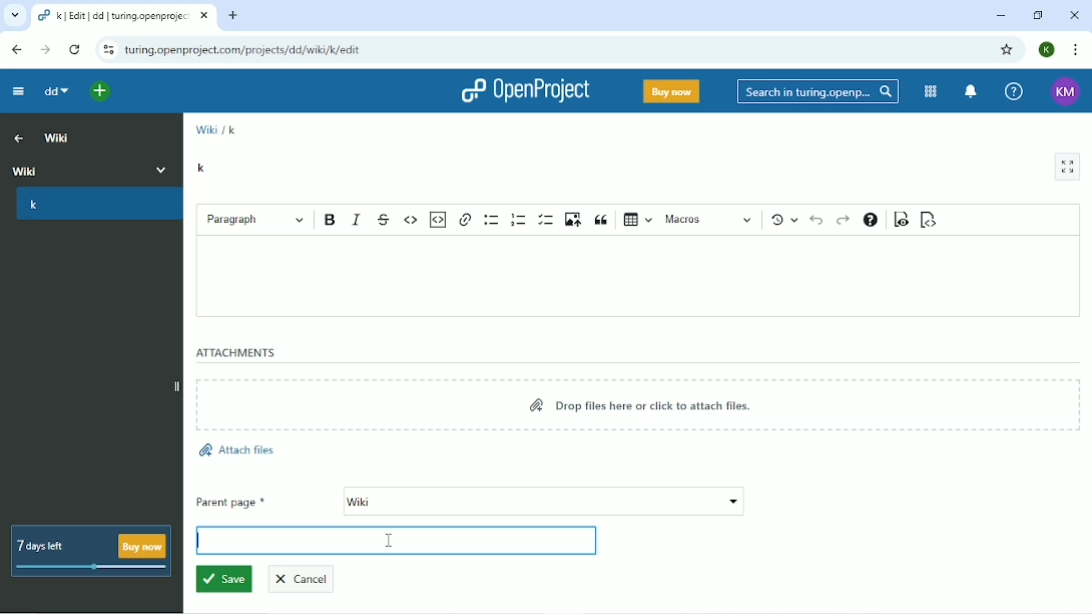 The height and width of the screenshot is (614, 1092). I want to click on Paragraph, so click(256, 218).